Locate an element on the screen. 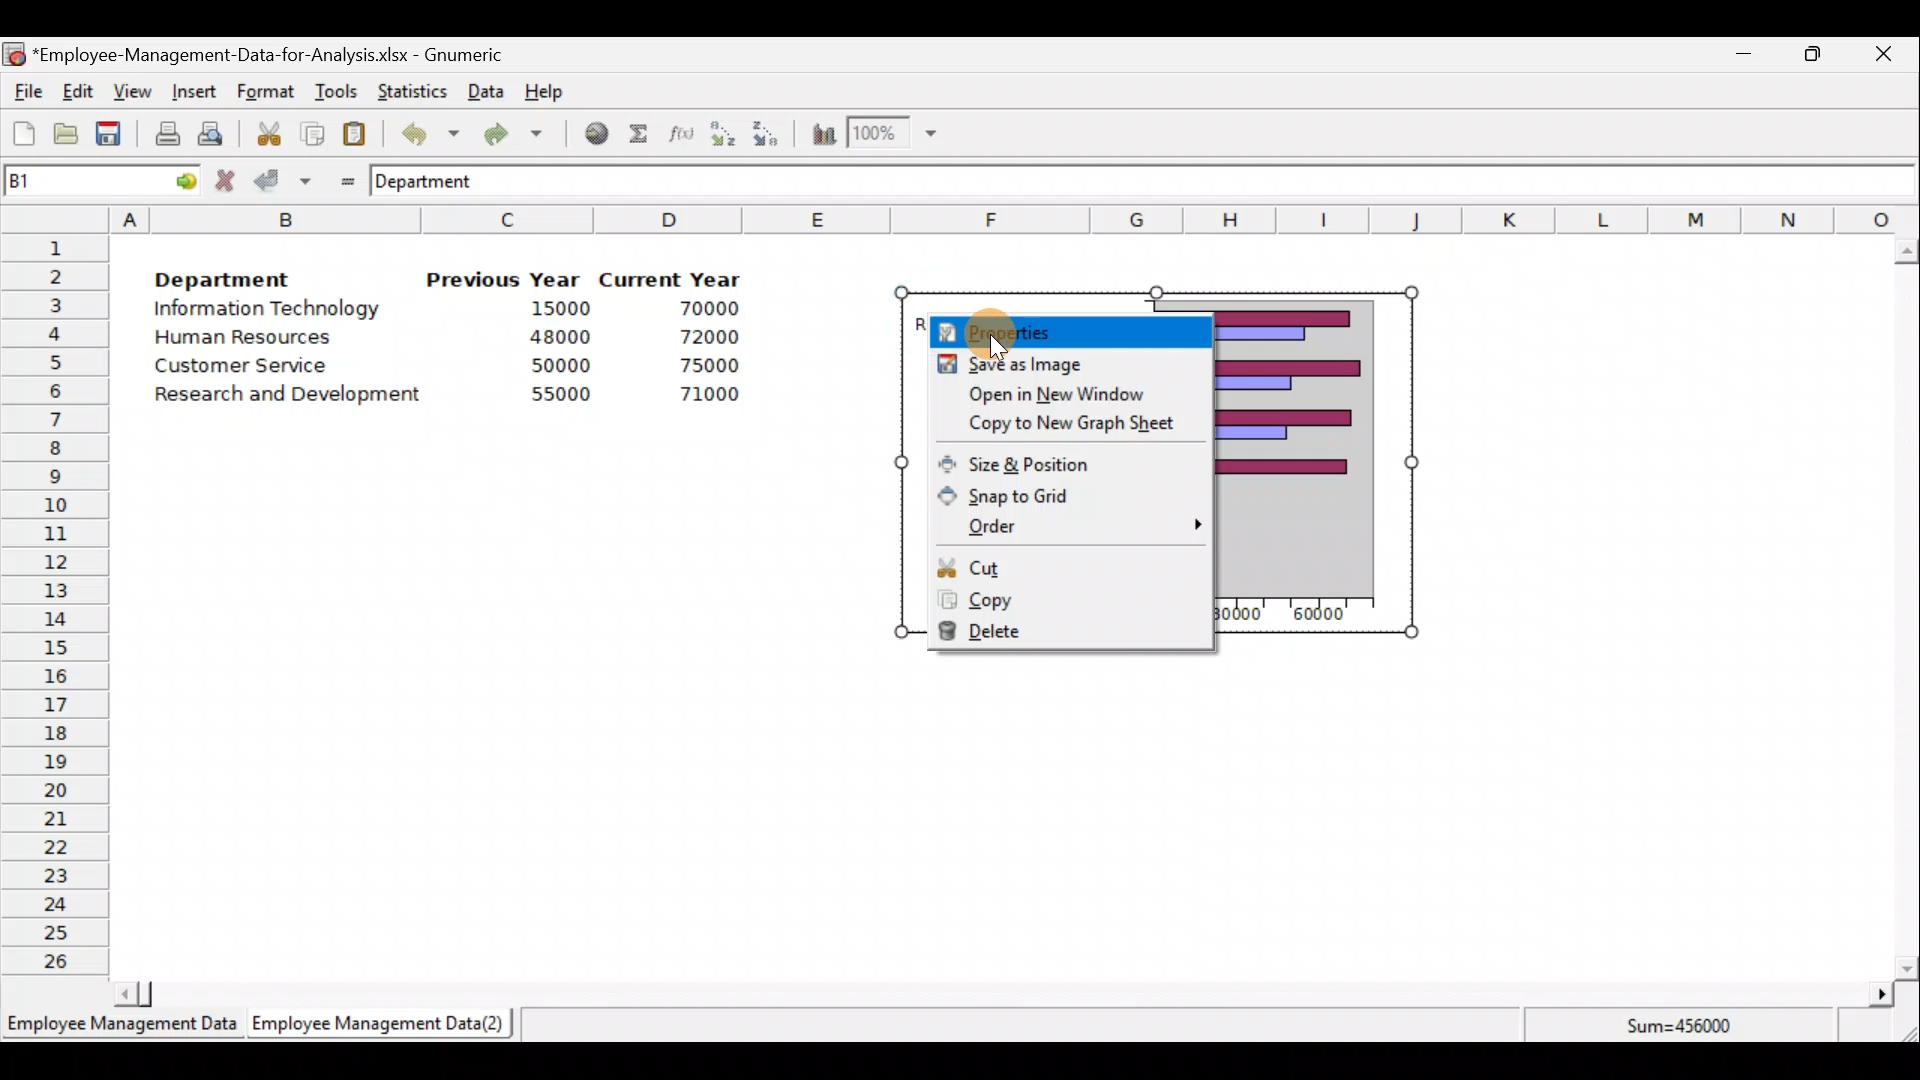 Image resolution: width=1920 pixels, height=1080 pixels. 60000 is located at coordinates (1320, 616).